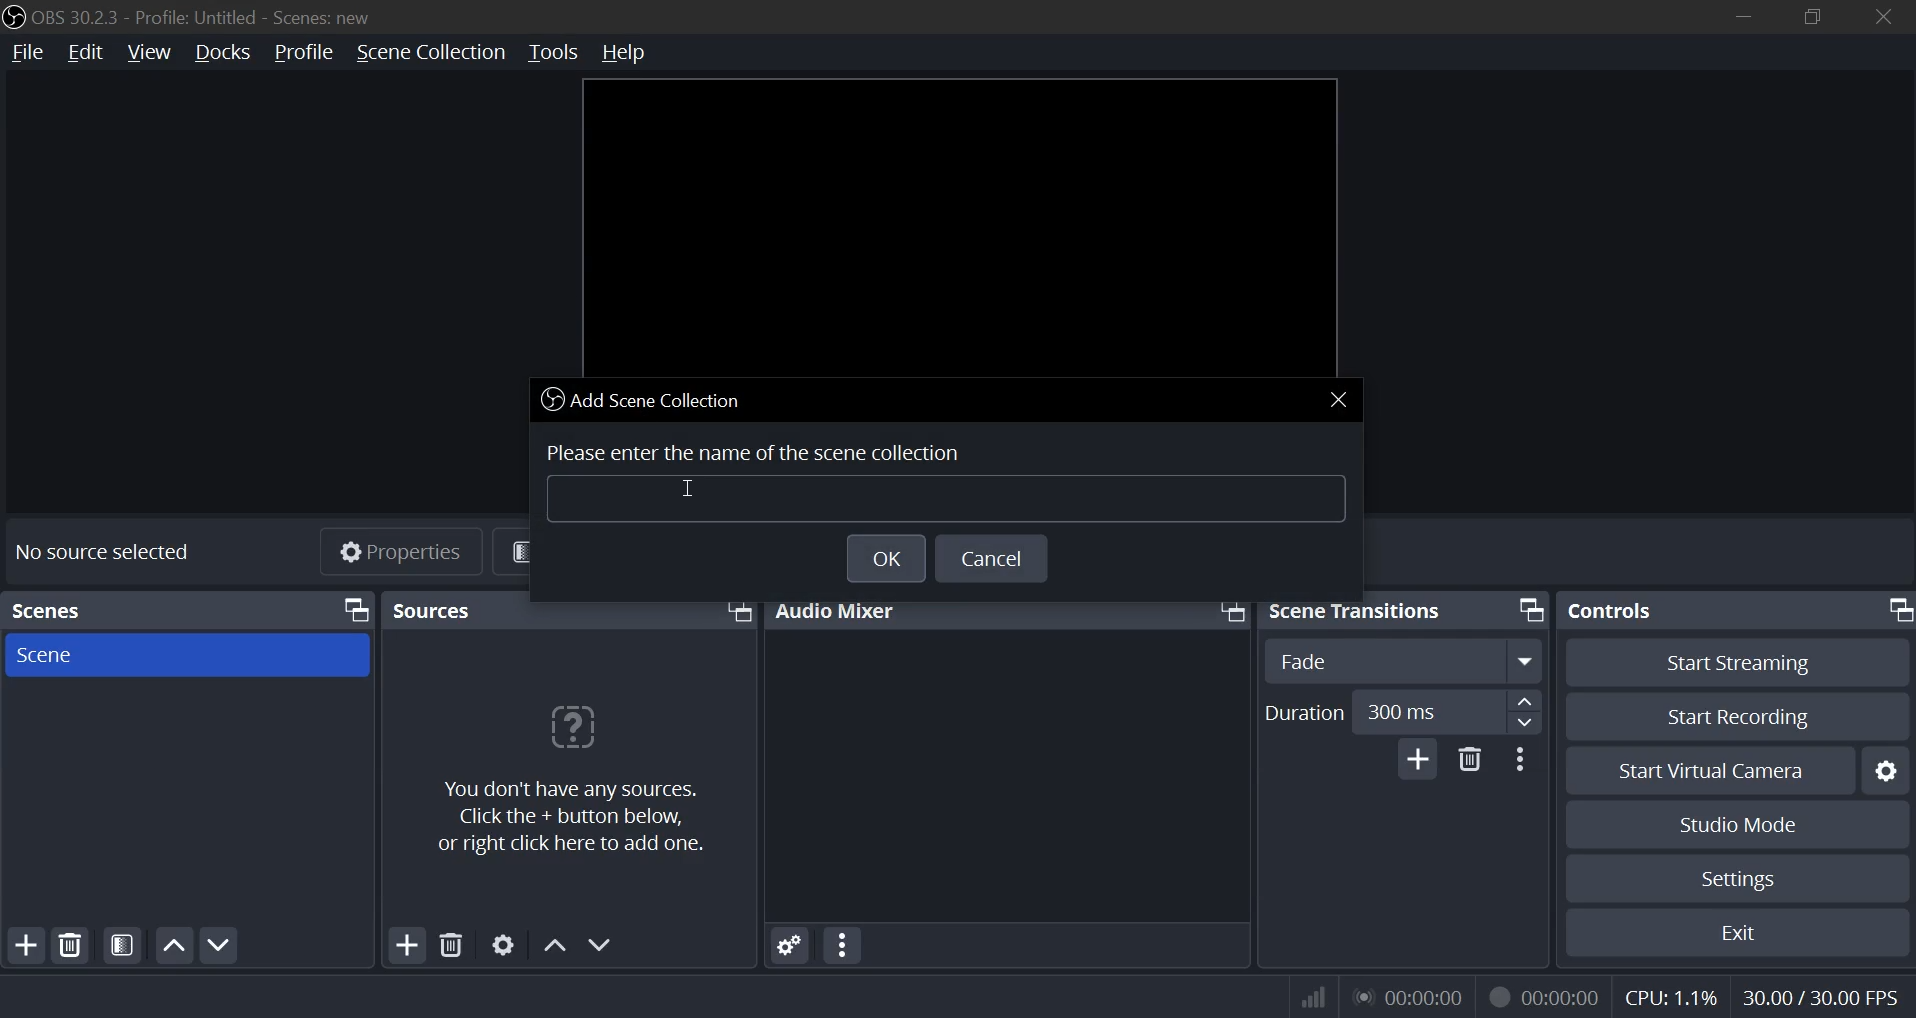  I want to click on bring front, so click(1898, 610).